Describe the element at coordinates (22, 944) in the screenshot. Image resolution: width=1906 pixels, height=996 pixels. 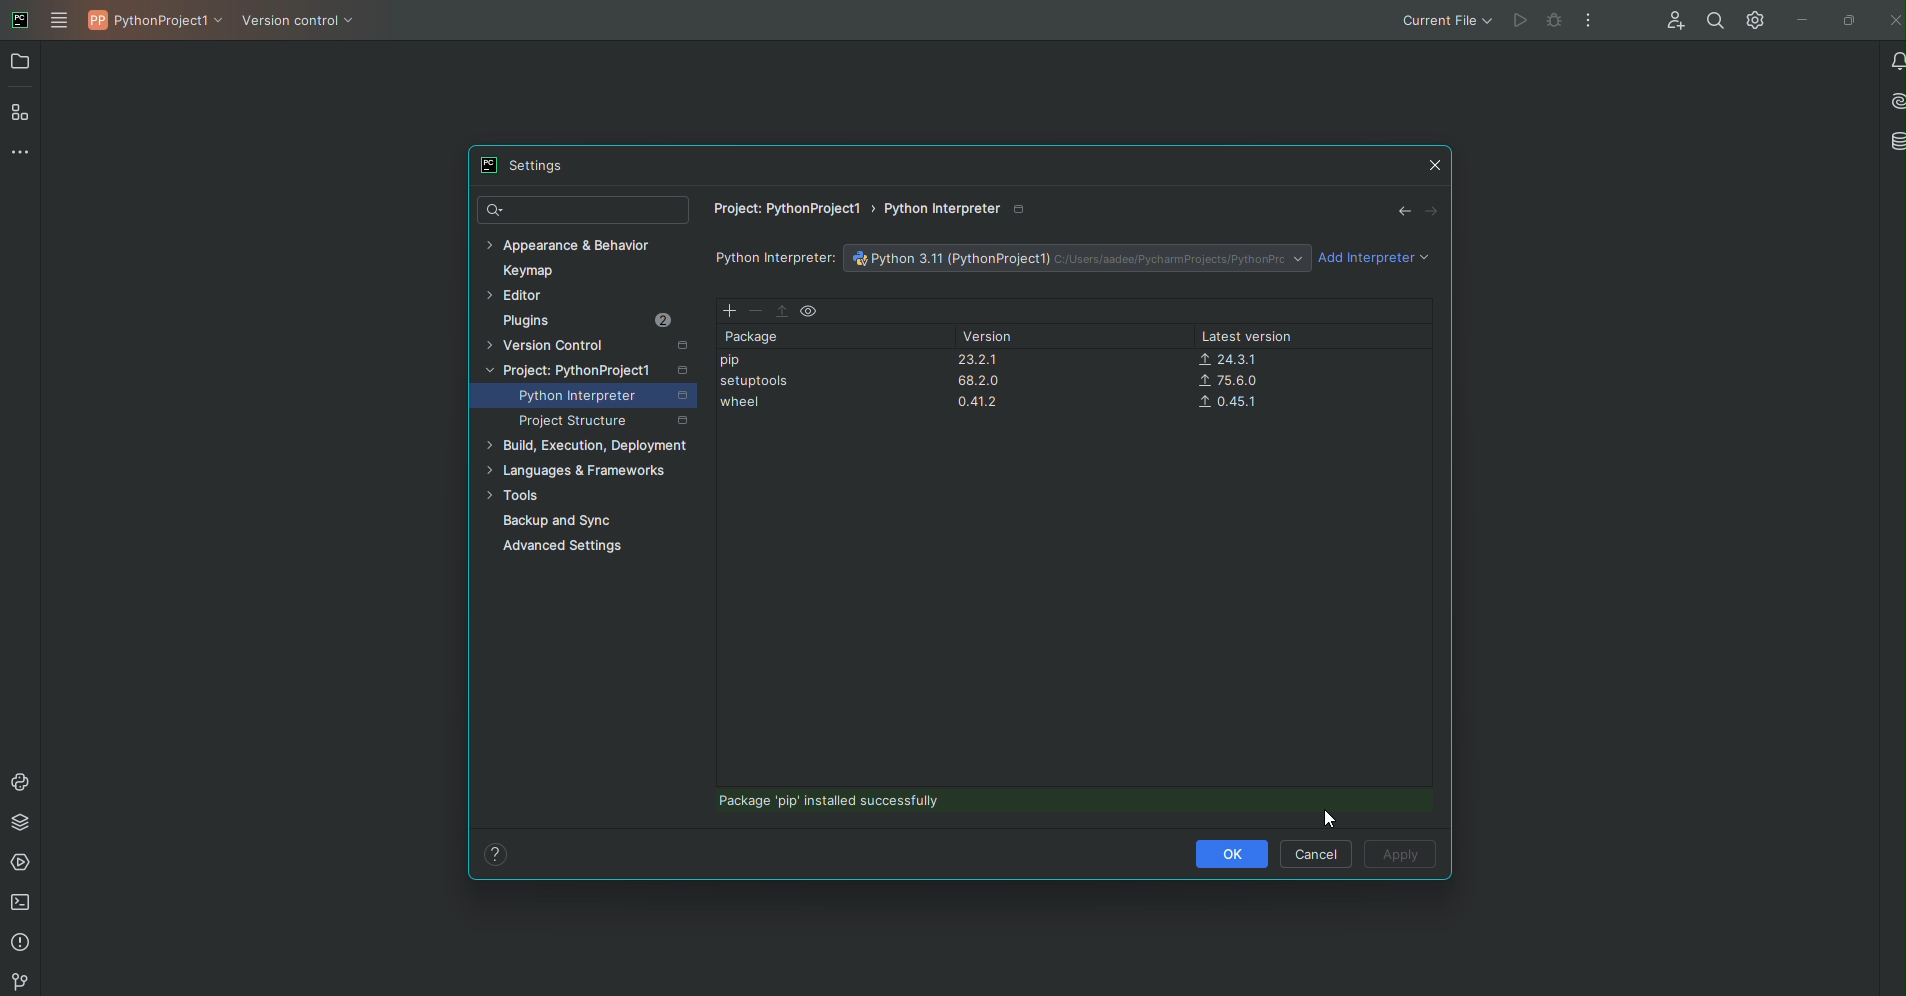
I see `Problems` at that location.